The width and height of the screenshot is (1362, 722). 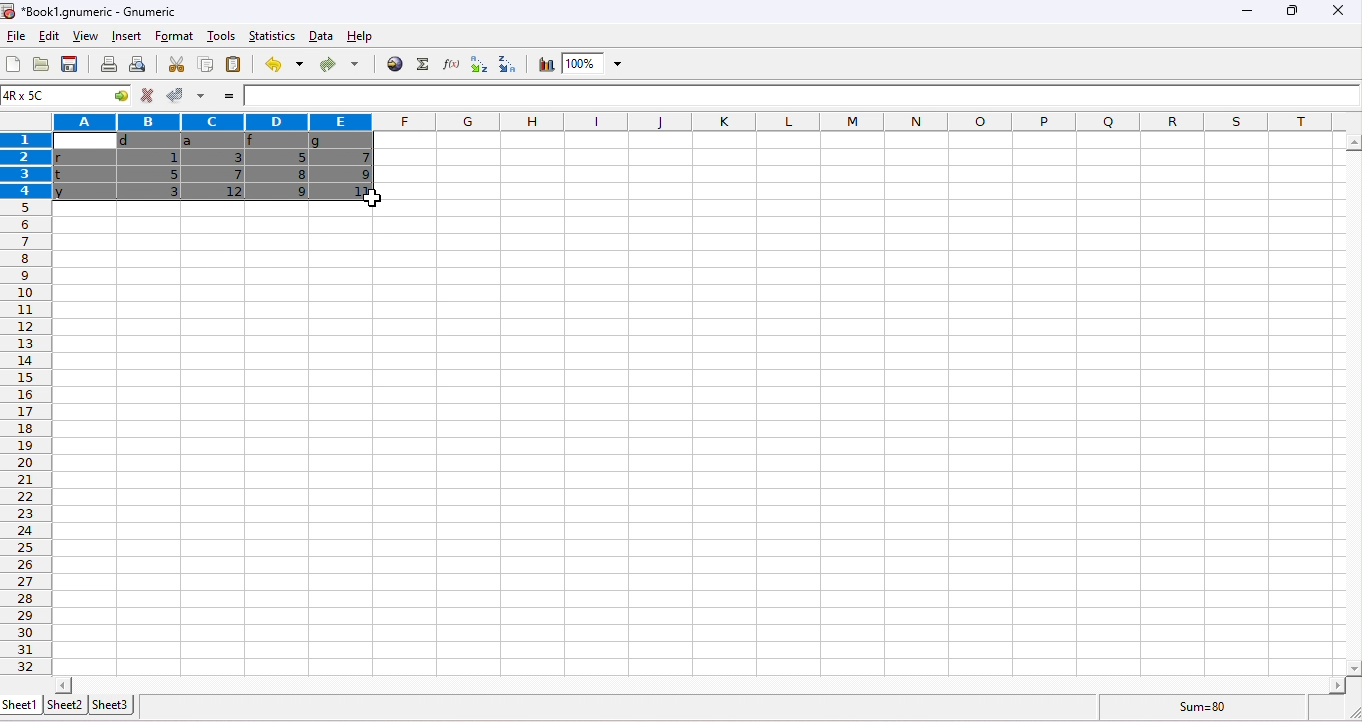 What do you see at coordinates (1247, 14) in the screenshot?
I see `minimize` at bounding box center [1247, 14].